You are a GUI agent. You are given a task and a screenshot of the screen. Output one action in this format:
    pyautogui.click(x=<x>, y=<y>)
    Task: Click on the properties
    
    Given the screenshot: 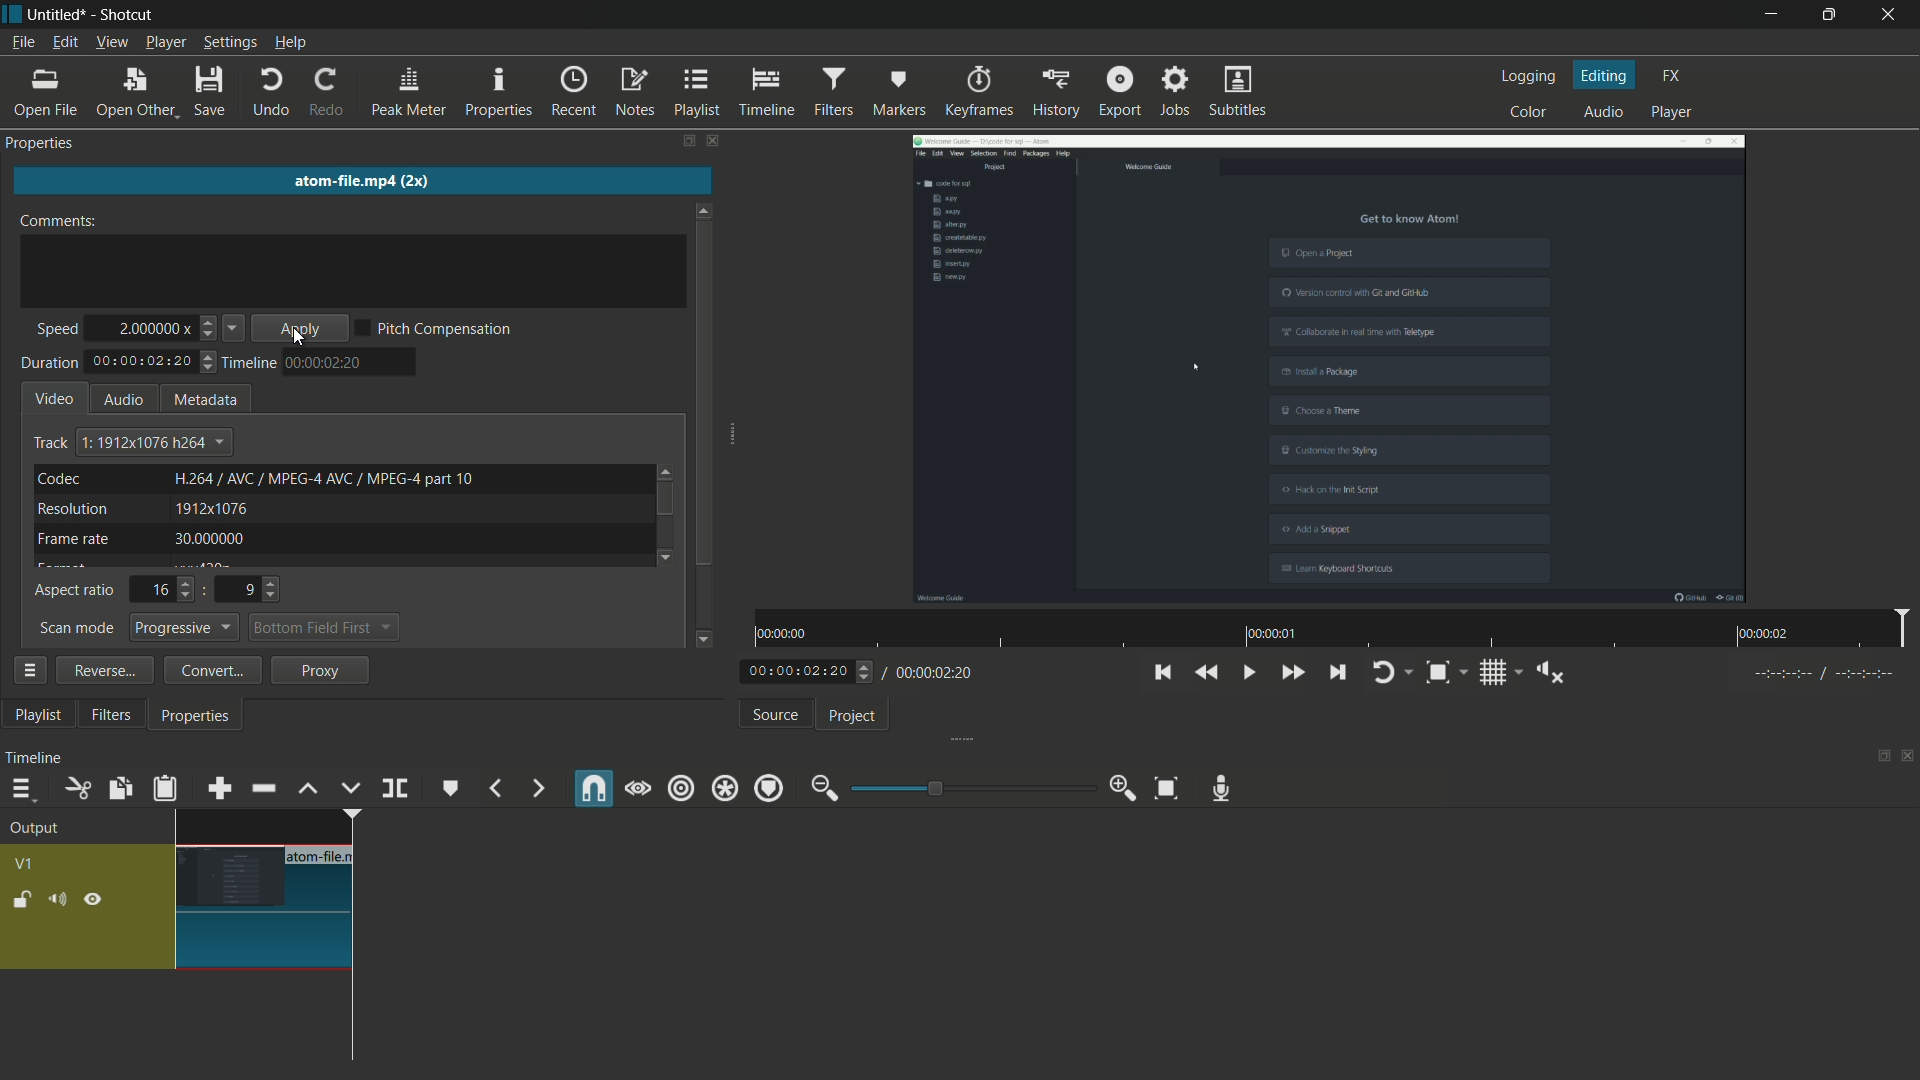 What is the action you would take?
    pyautogui.click(x=497, y=93)
    